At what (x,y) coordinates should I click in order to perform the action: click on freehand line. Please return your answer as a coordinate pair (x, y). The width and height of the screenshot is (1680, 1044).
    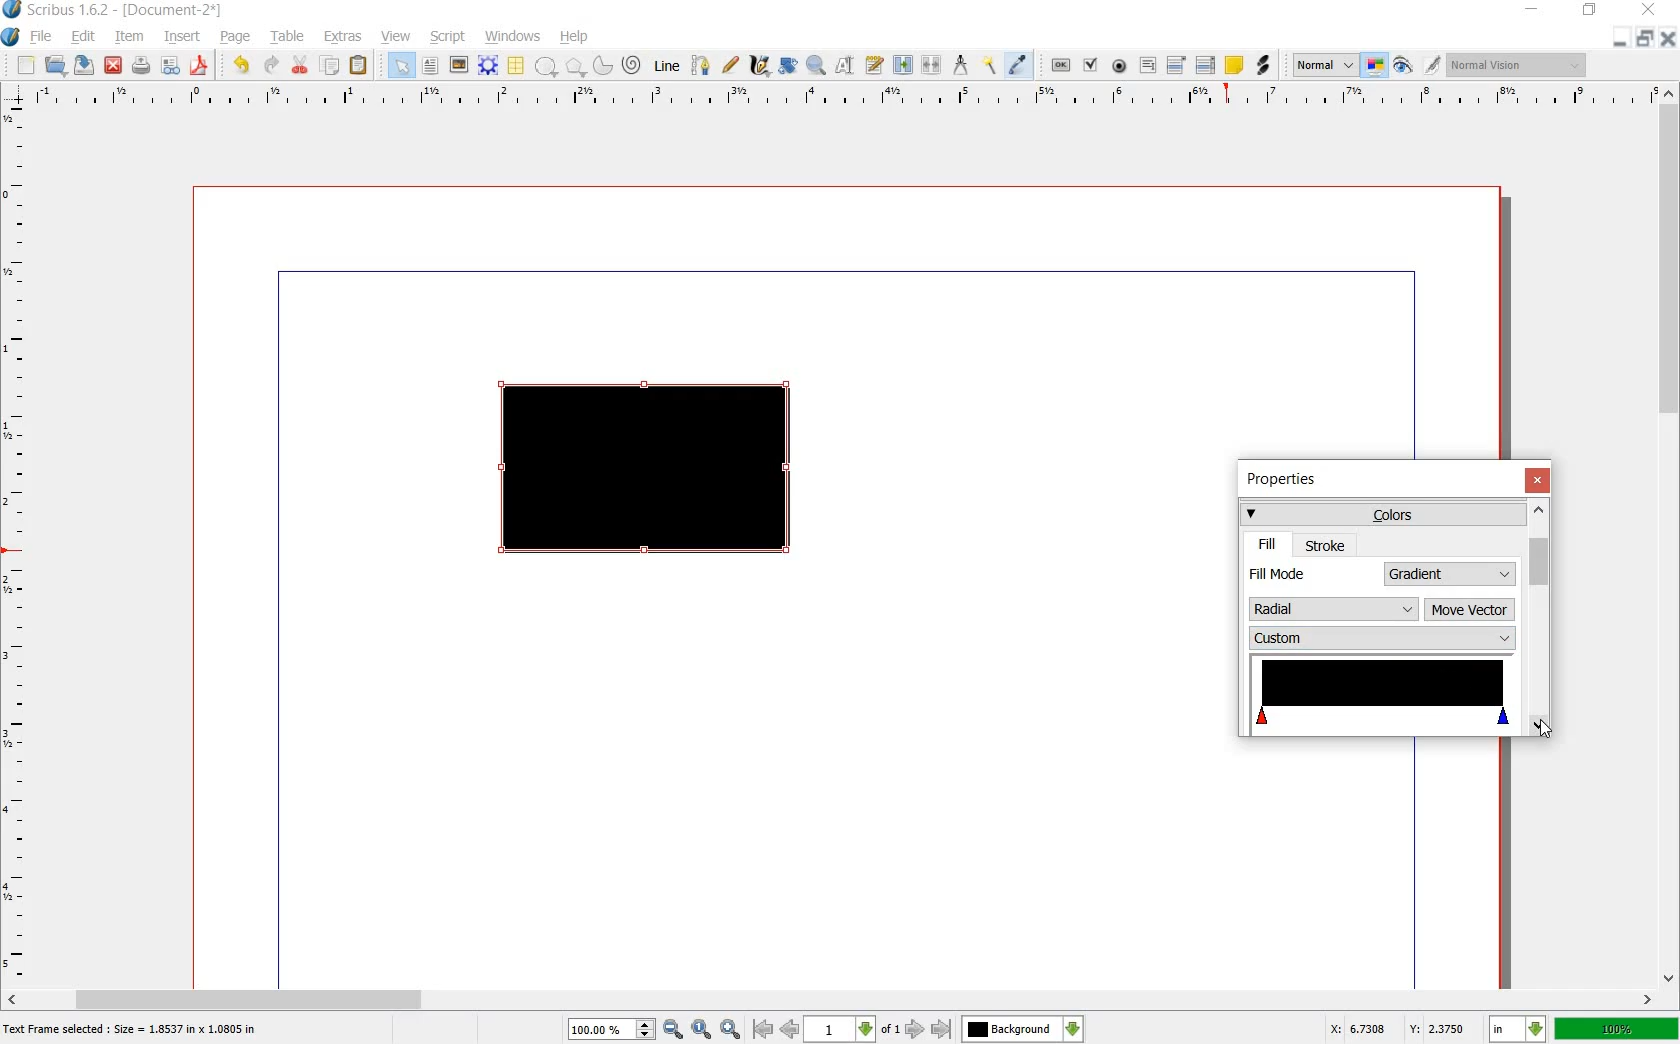
    Looking at the image, I should click on (730, 64).